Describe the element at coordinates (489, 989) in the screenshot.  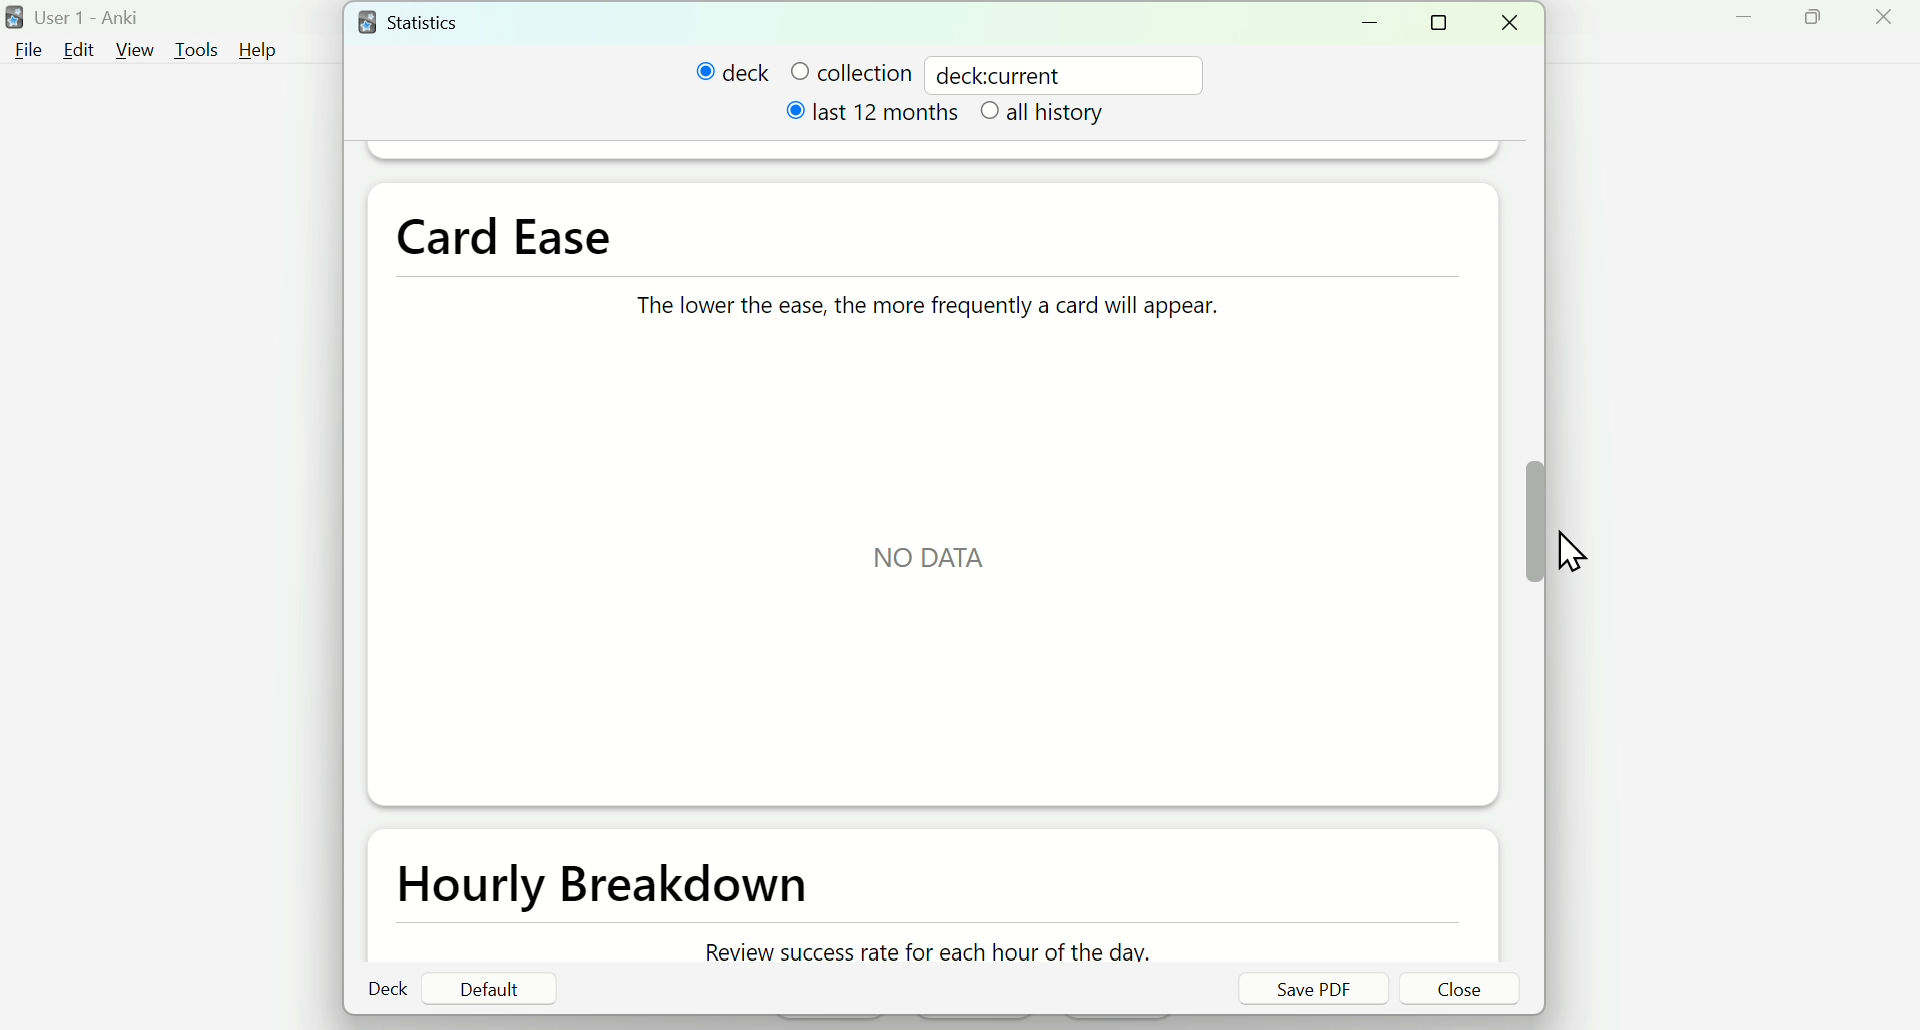
I see `Default` at that location.